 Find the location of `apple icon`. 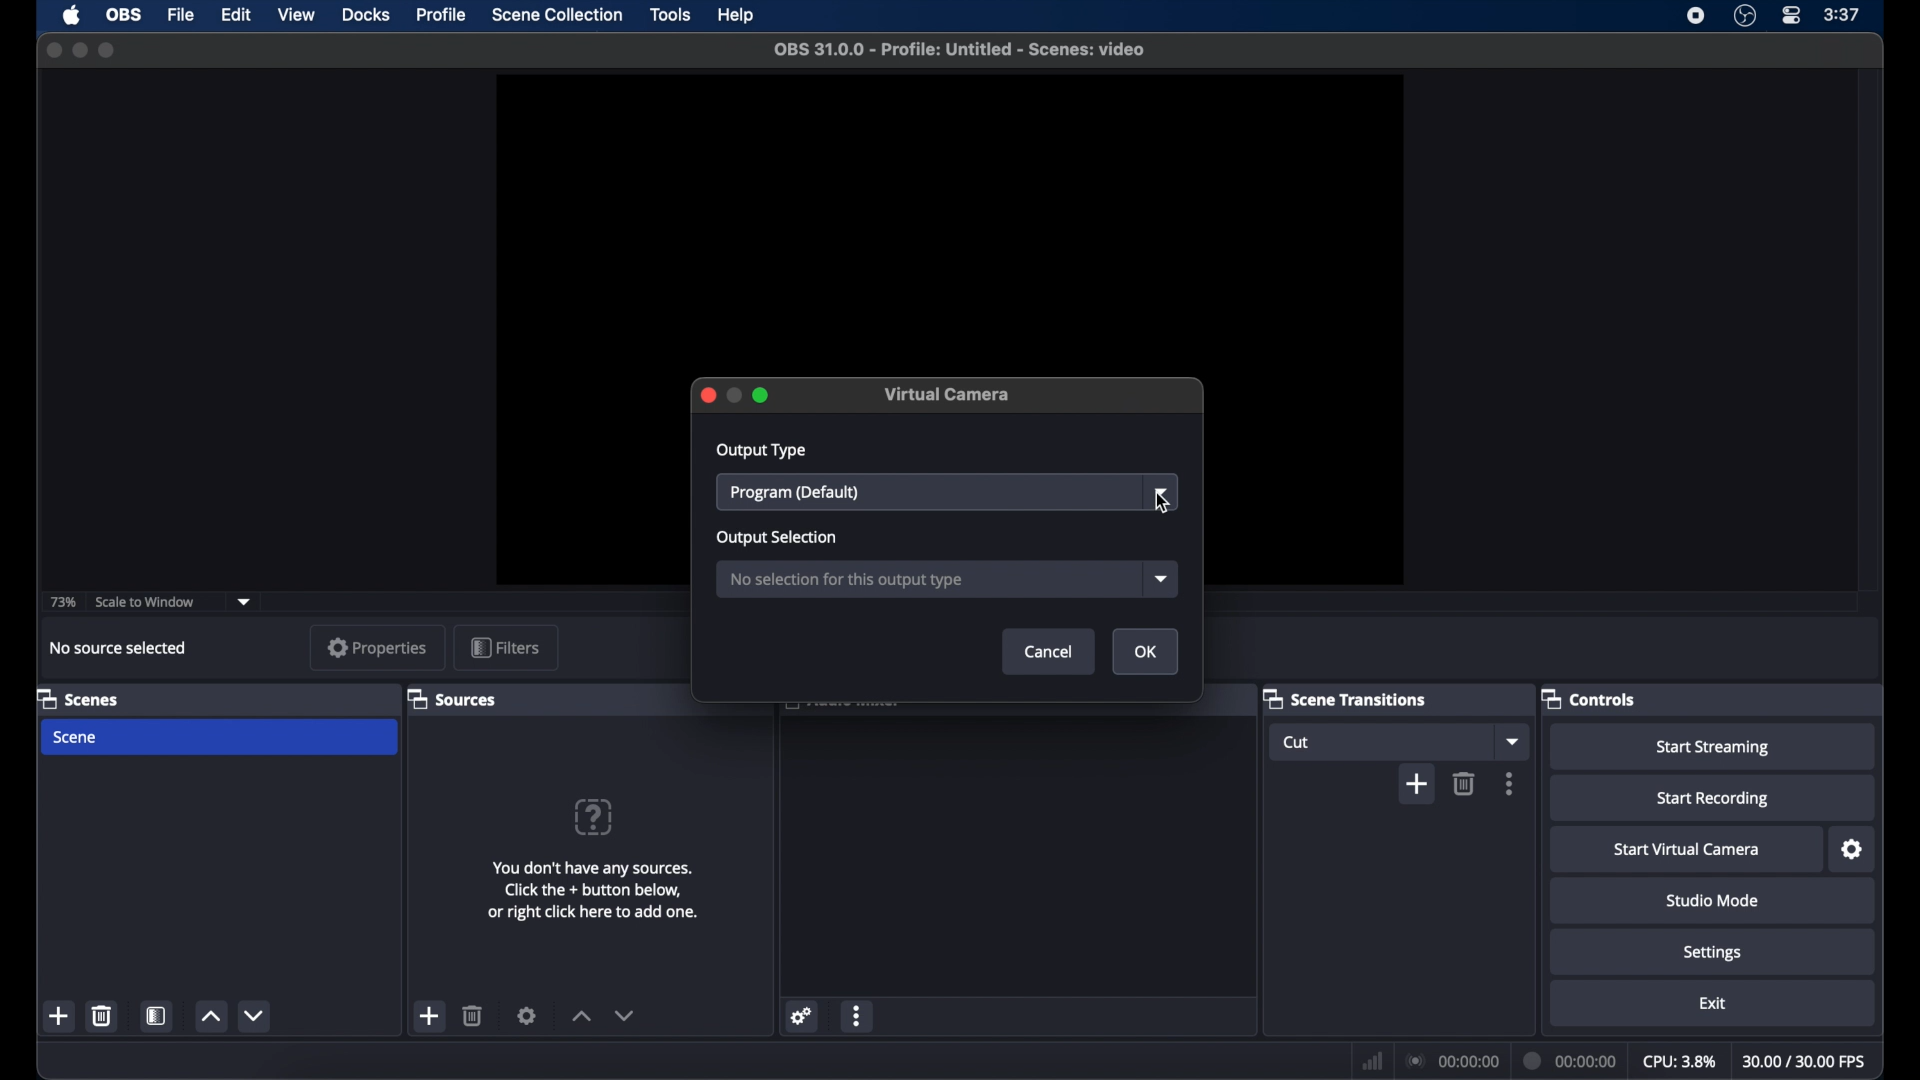

apple icon is located at coordinates (72, 16).